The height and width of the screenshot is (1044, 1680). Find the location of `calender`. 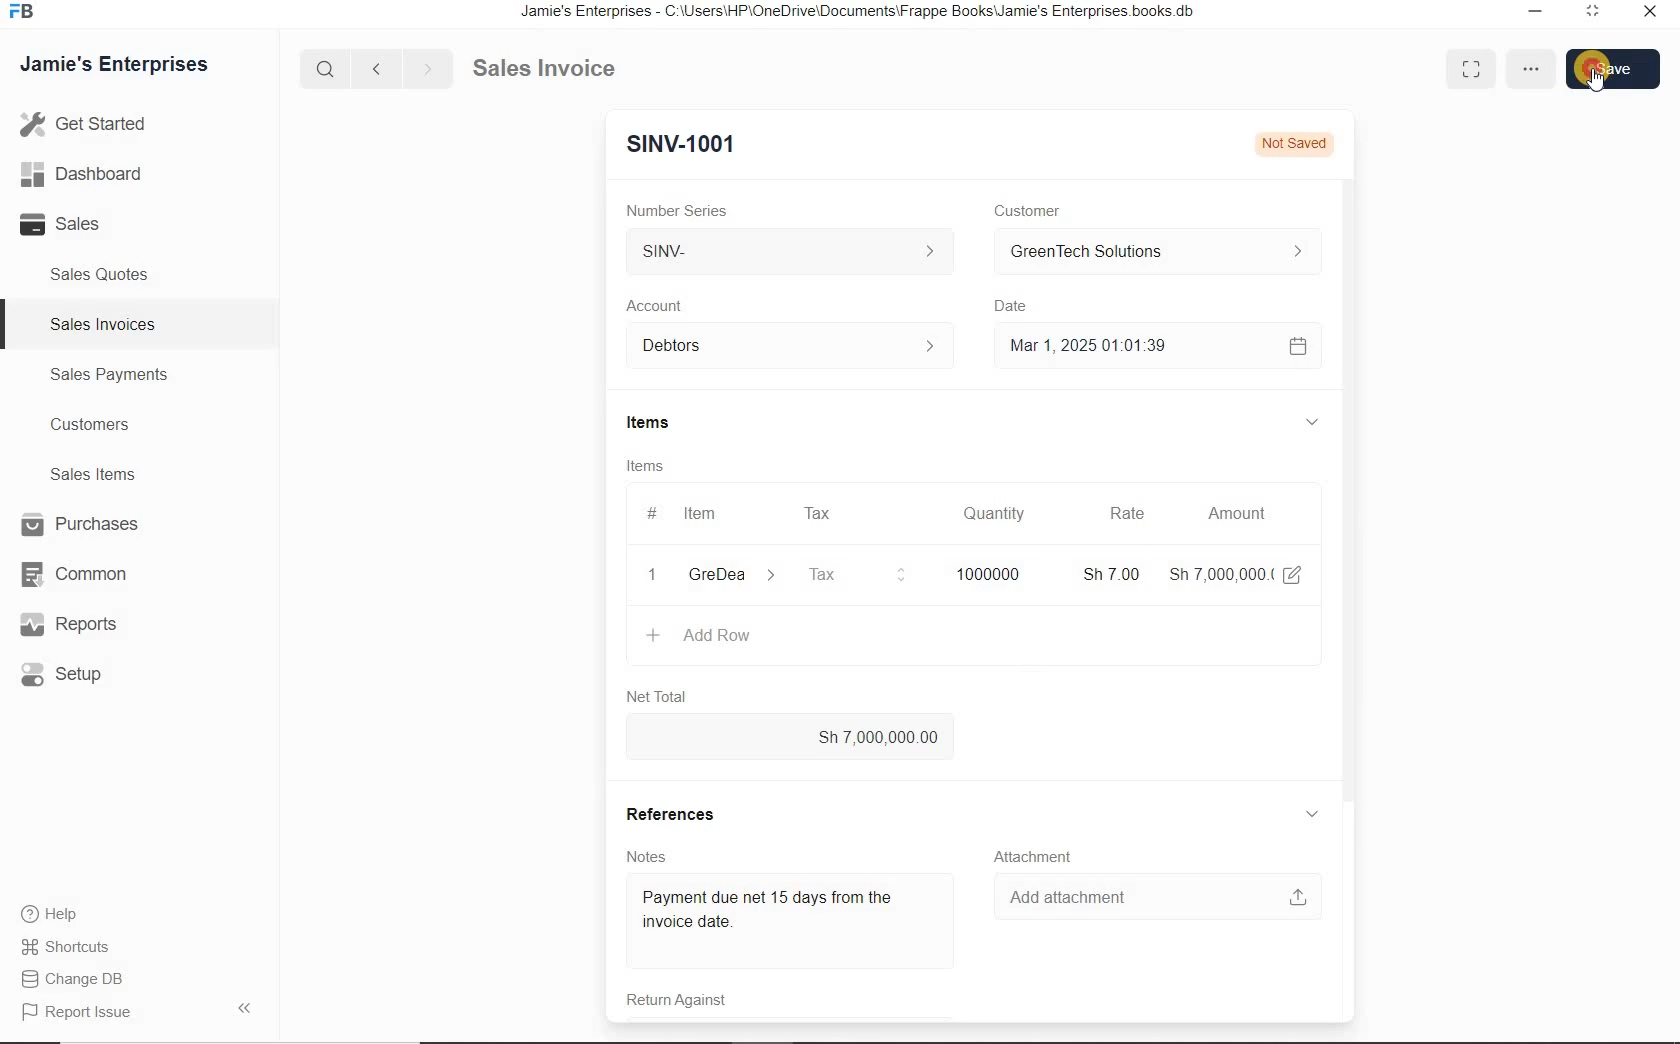

calender is located at coordinates (1296, 345).